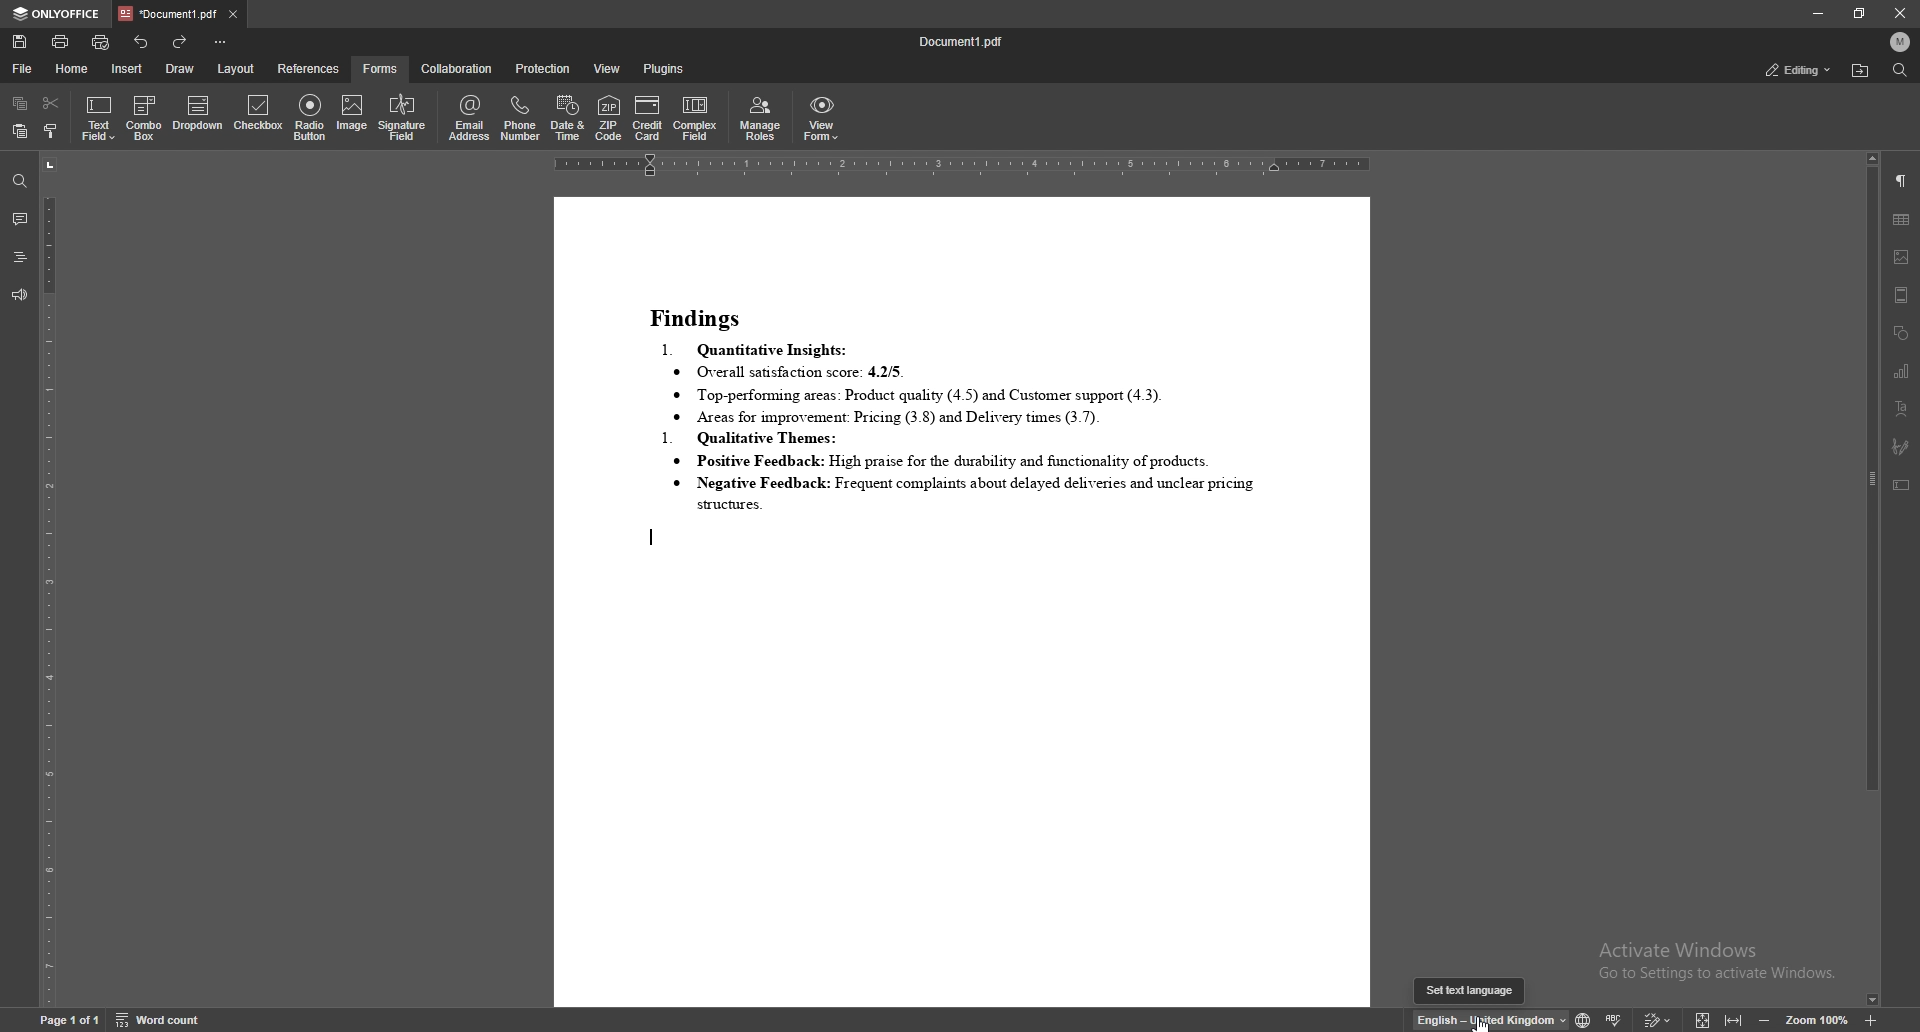 Image resolution: width=1920 pixels, height=1032 pixels. I want to click on redo, so click(183, 41).